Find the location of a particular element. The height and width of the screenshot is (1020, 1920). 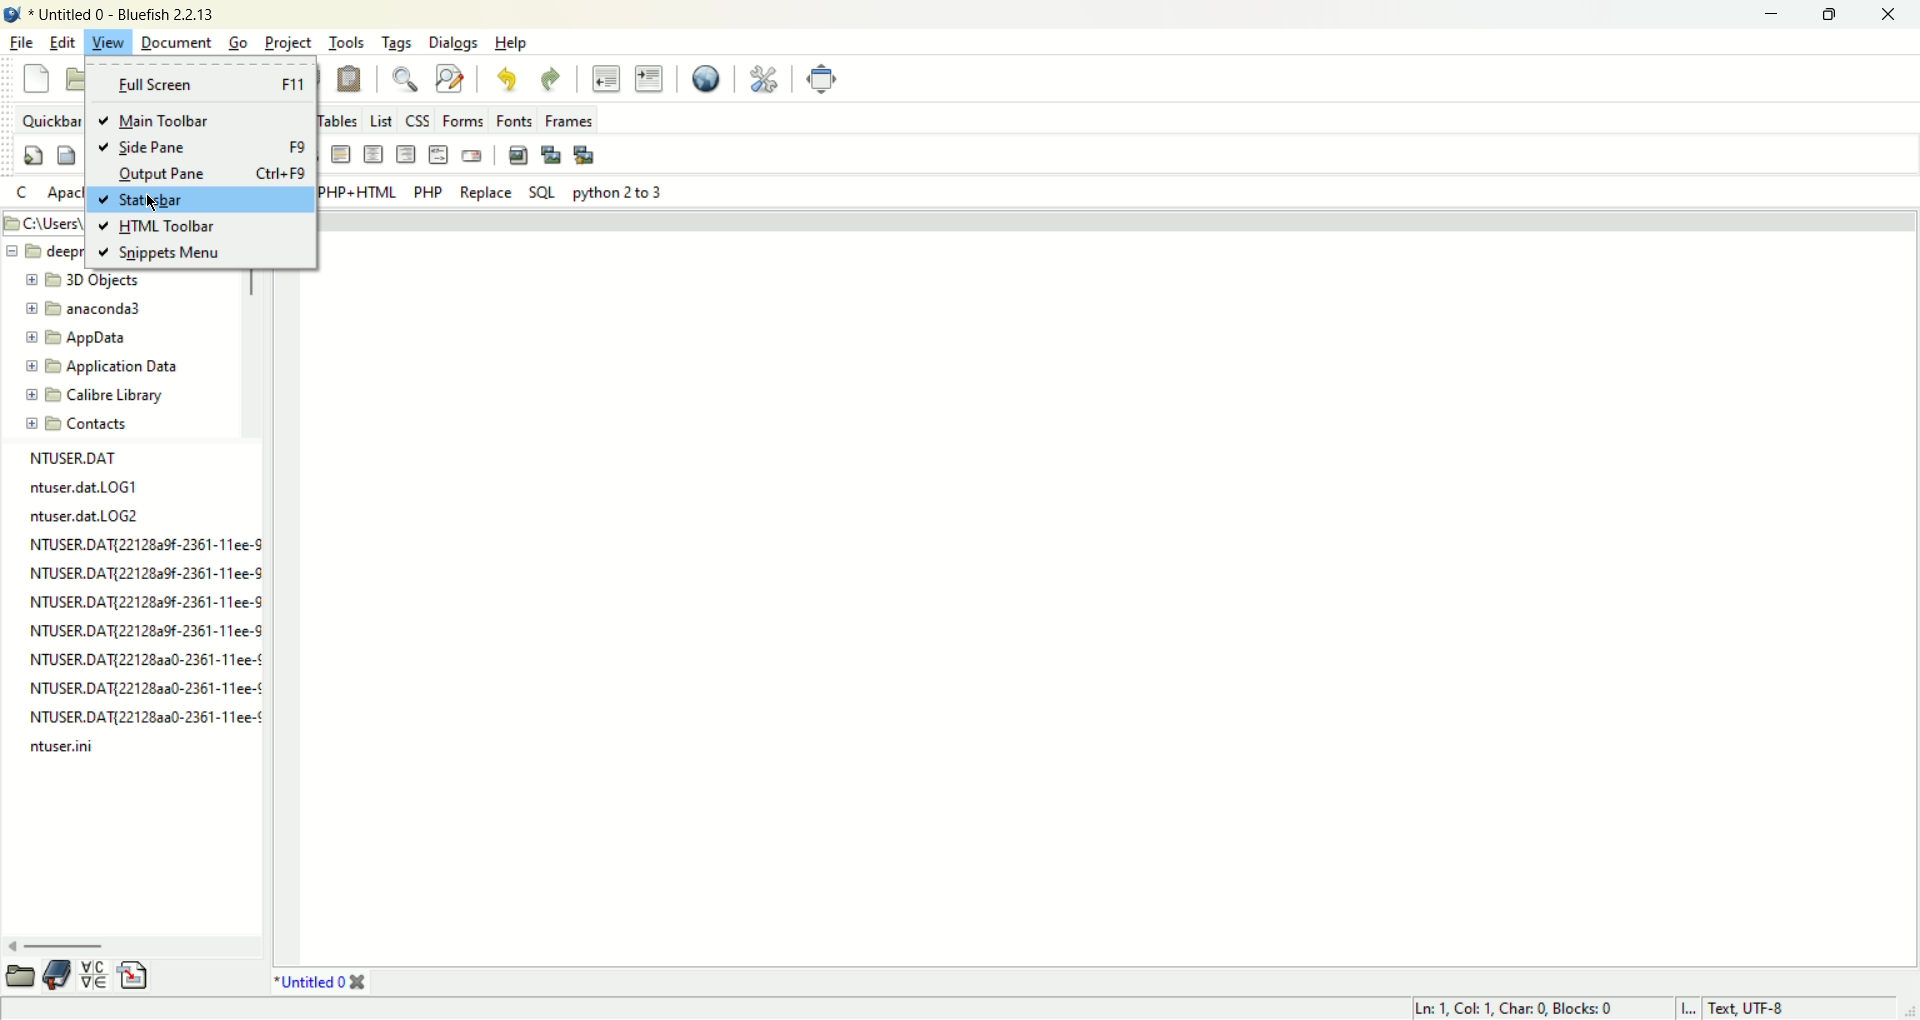

view in browser is located at coordinates (708, 80).